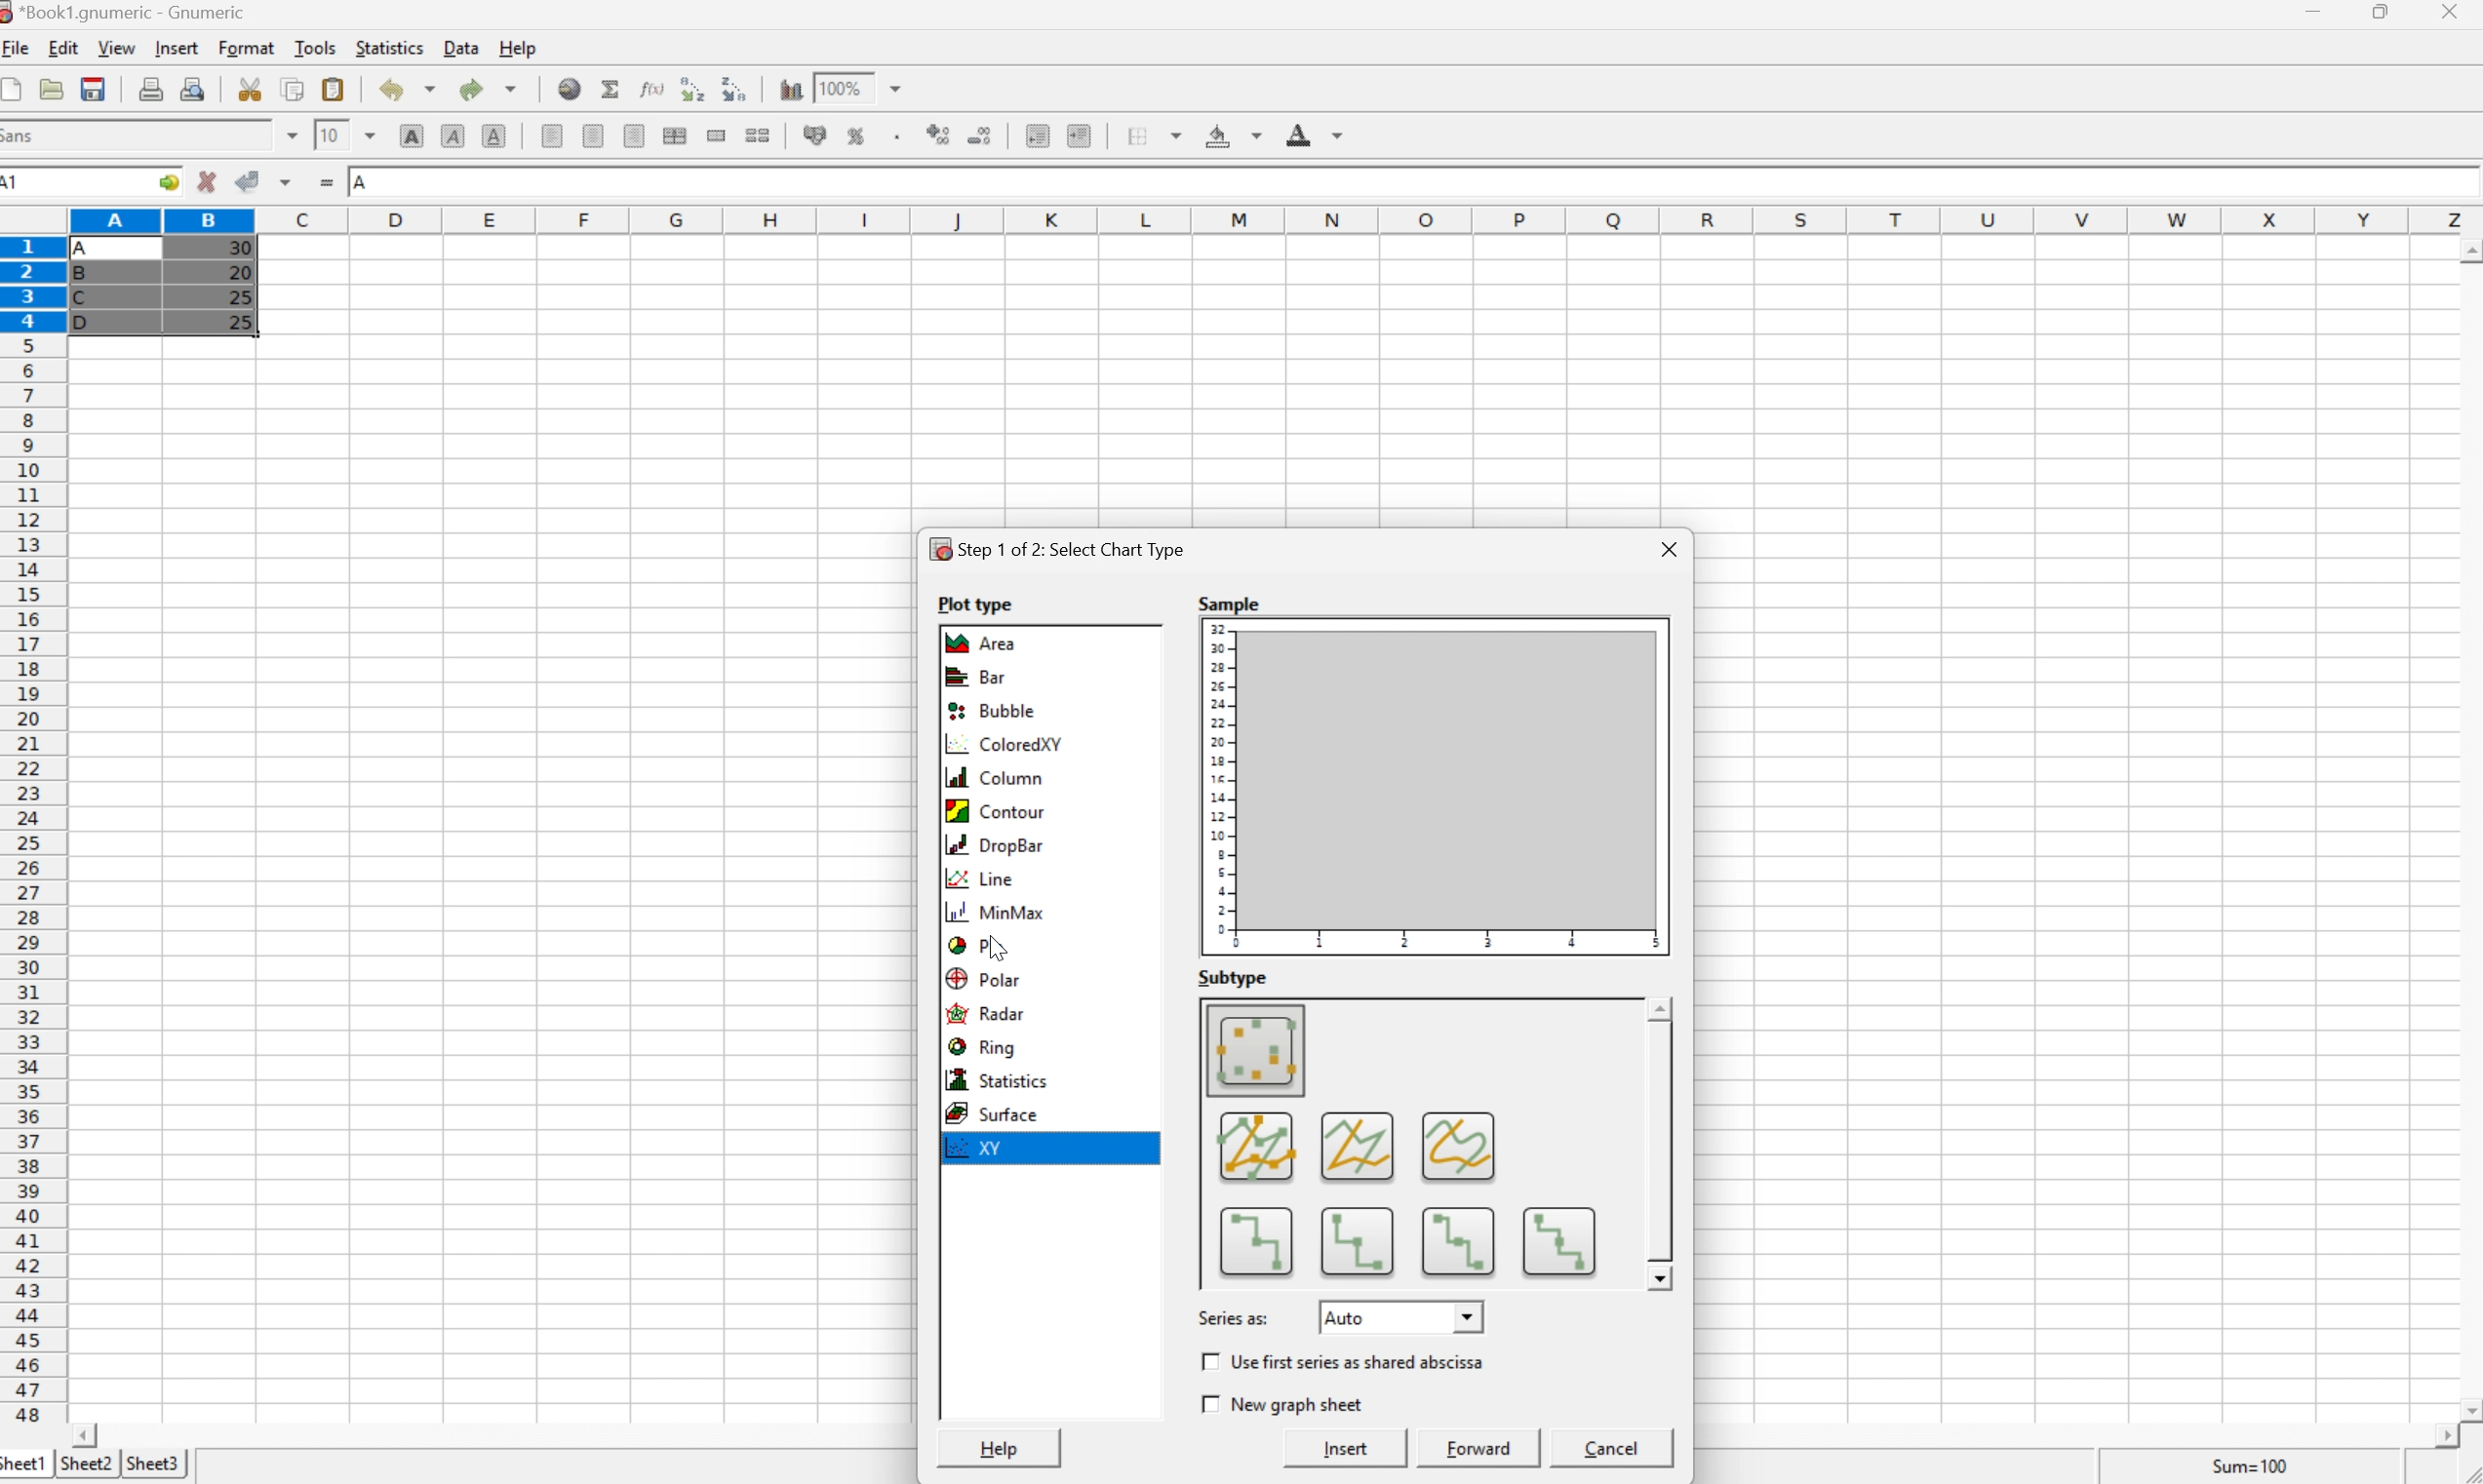 The image size is (2483, 1484). Describe the element at coordinates (756, 136) in the screenshot. I see `Split merged ranges of cells` at that location.